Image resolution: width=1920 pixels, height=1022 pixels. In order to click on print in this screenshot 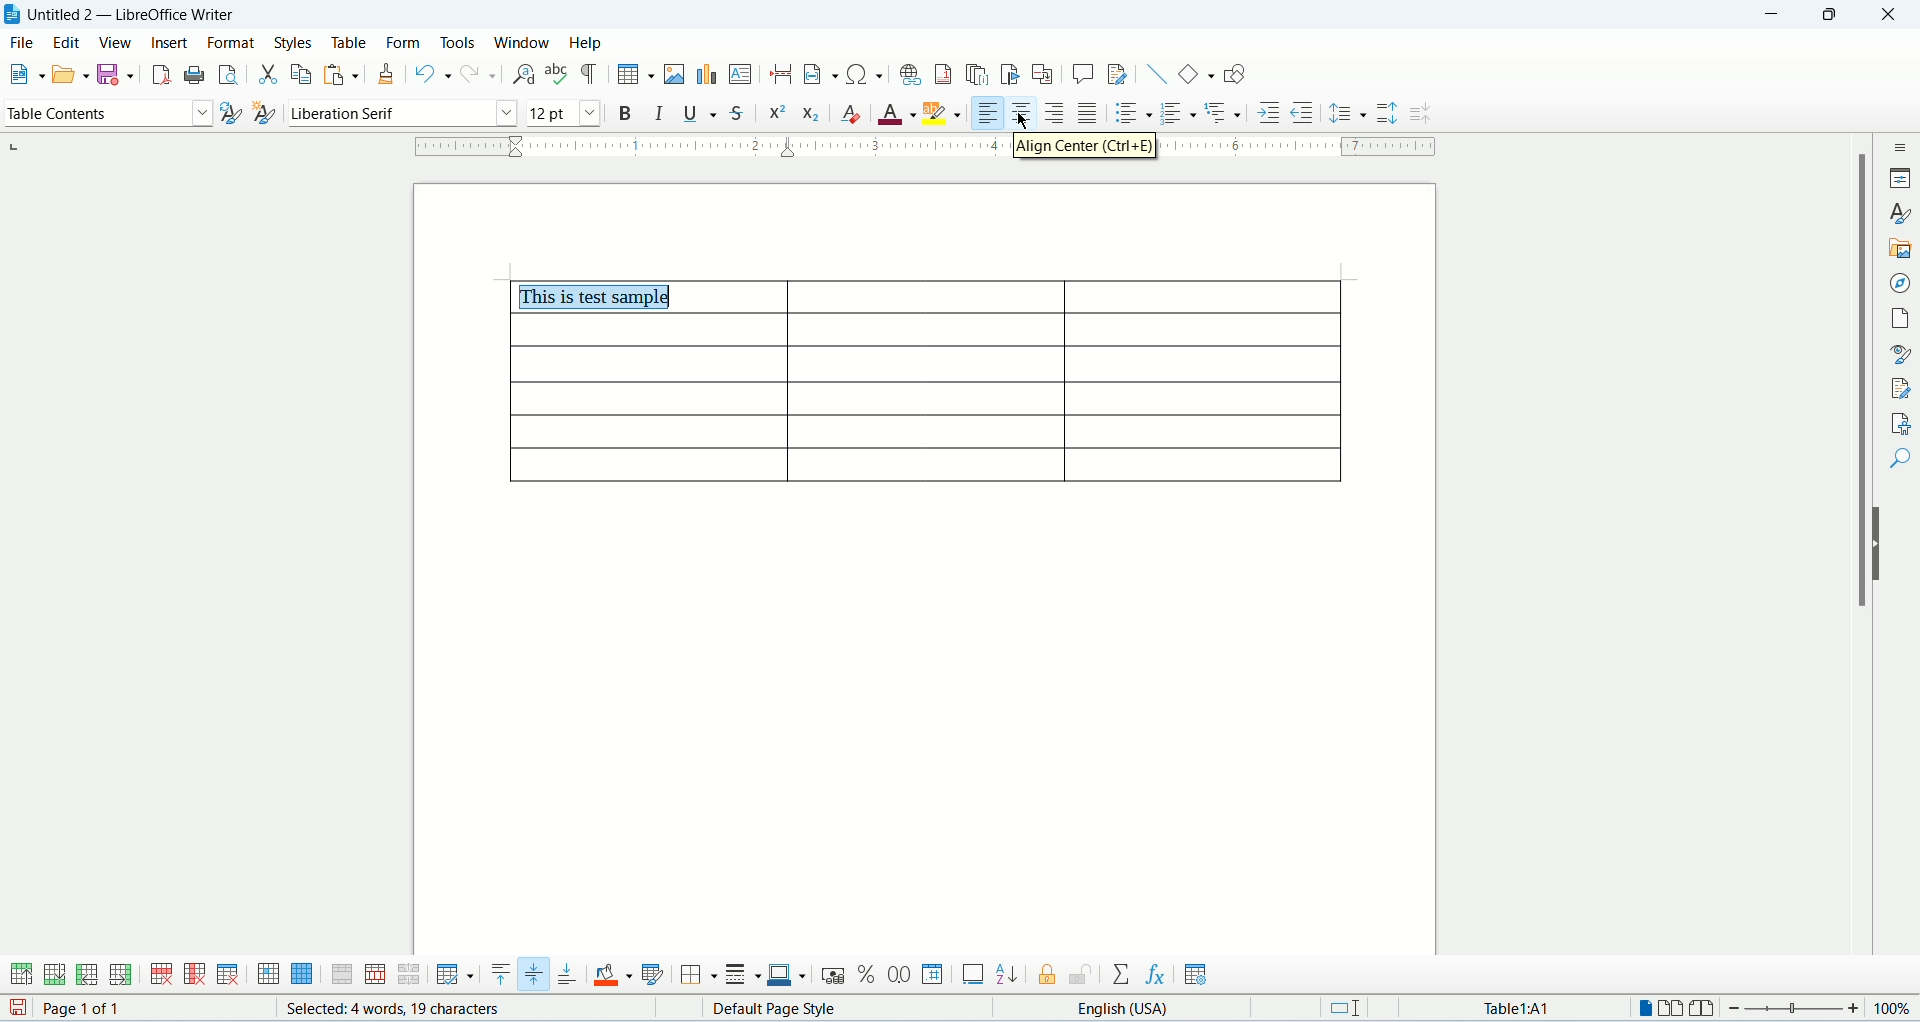, I will do `click(196, 75)`.